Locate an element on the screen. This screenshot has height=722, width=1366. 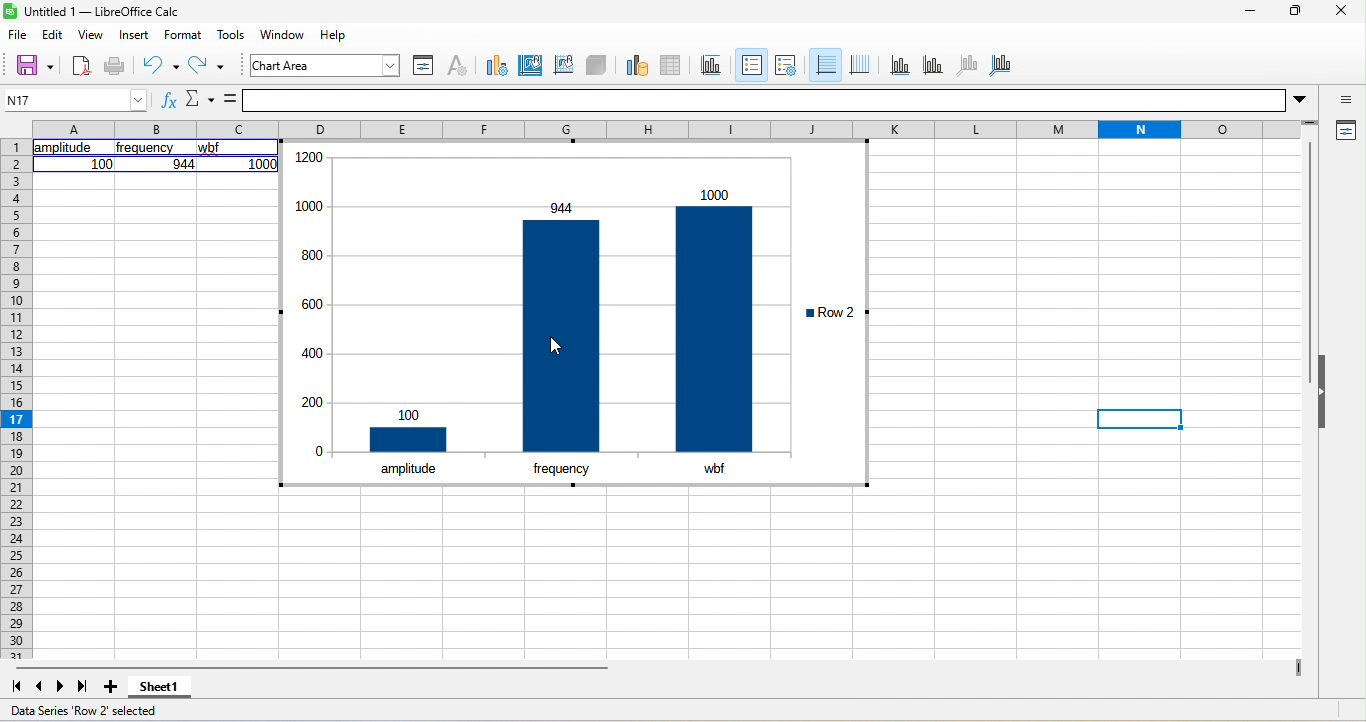
all axes is located at coordinates (1004, 63).